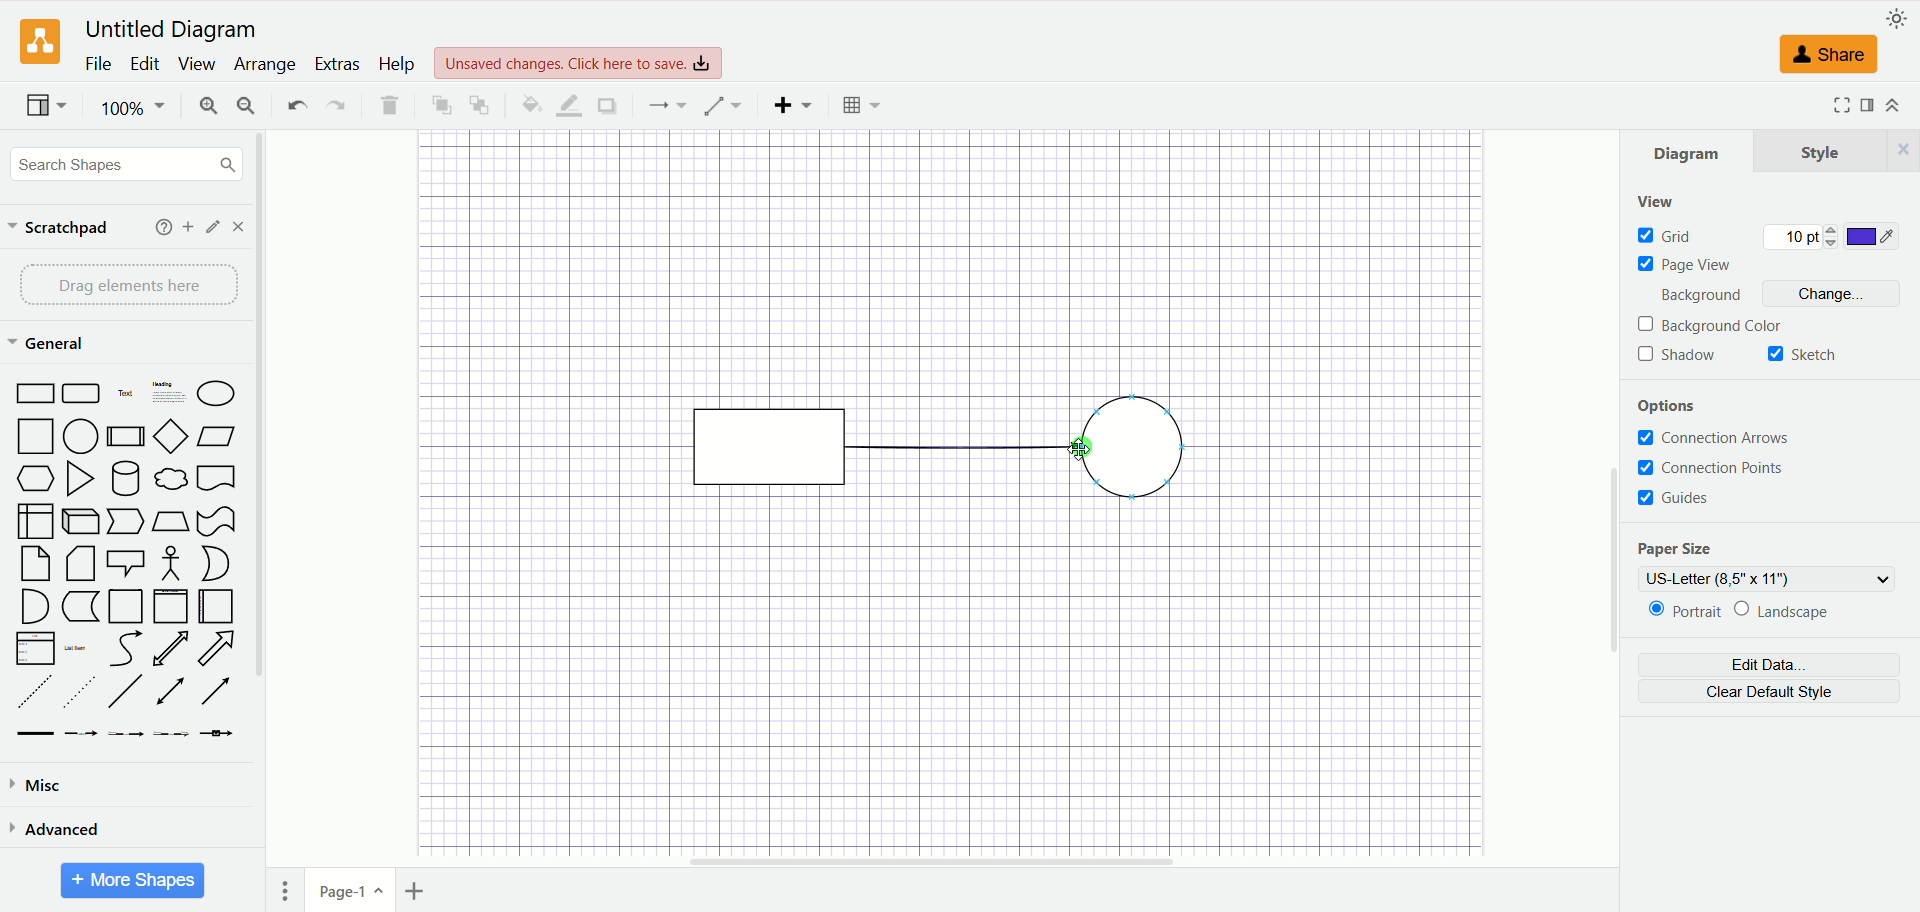 This screenshot has width=1920, height=912. What do you see at coordinates (173, 738) in the screenshot?
I see `Connector with 3 Labels` at bounding box center [173, 738].